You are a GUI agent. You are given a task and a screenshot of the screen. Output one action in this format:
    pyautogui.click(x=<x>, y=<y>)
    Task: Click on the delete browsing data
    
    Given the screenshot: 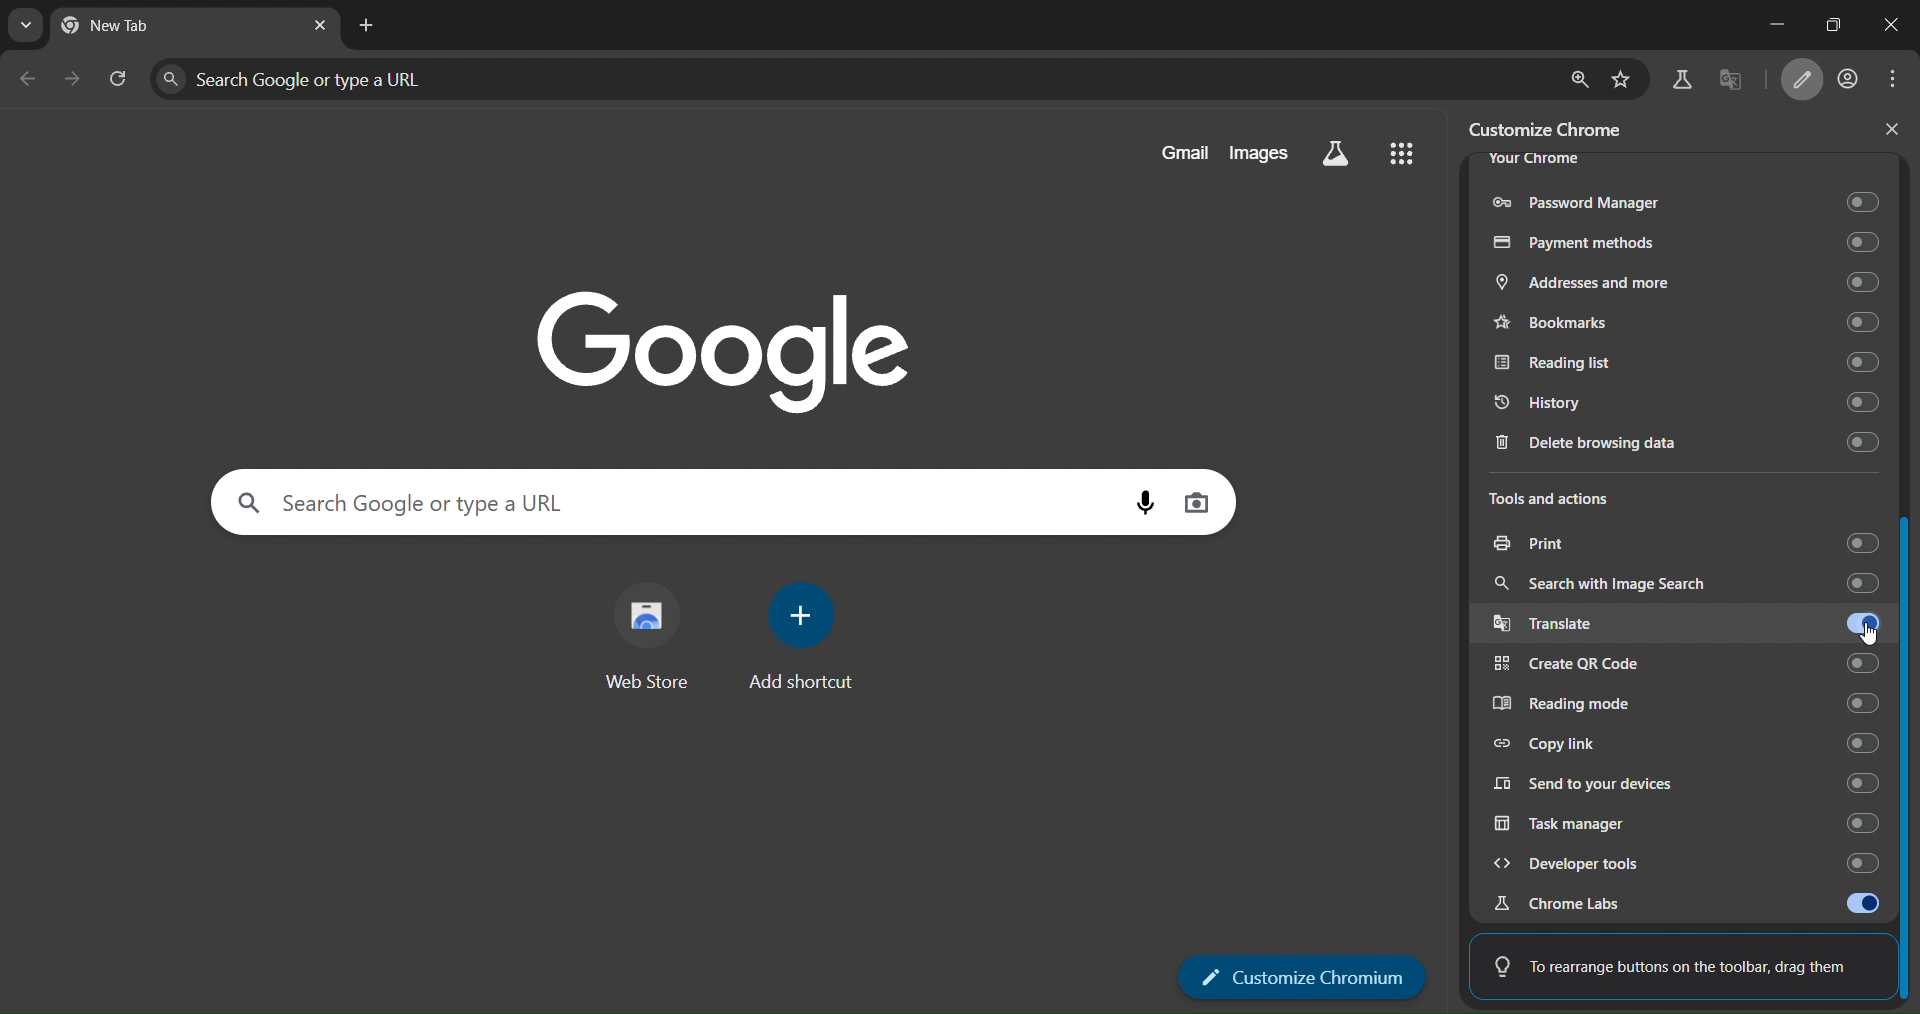 What is the action you would take?
    pyautogui.click(x=1681, y=446)
    